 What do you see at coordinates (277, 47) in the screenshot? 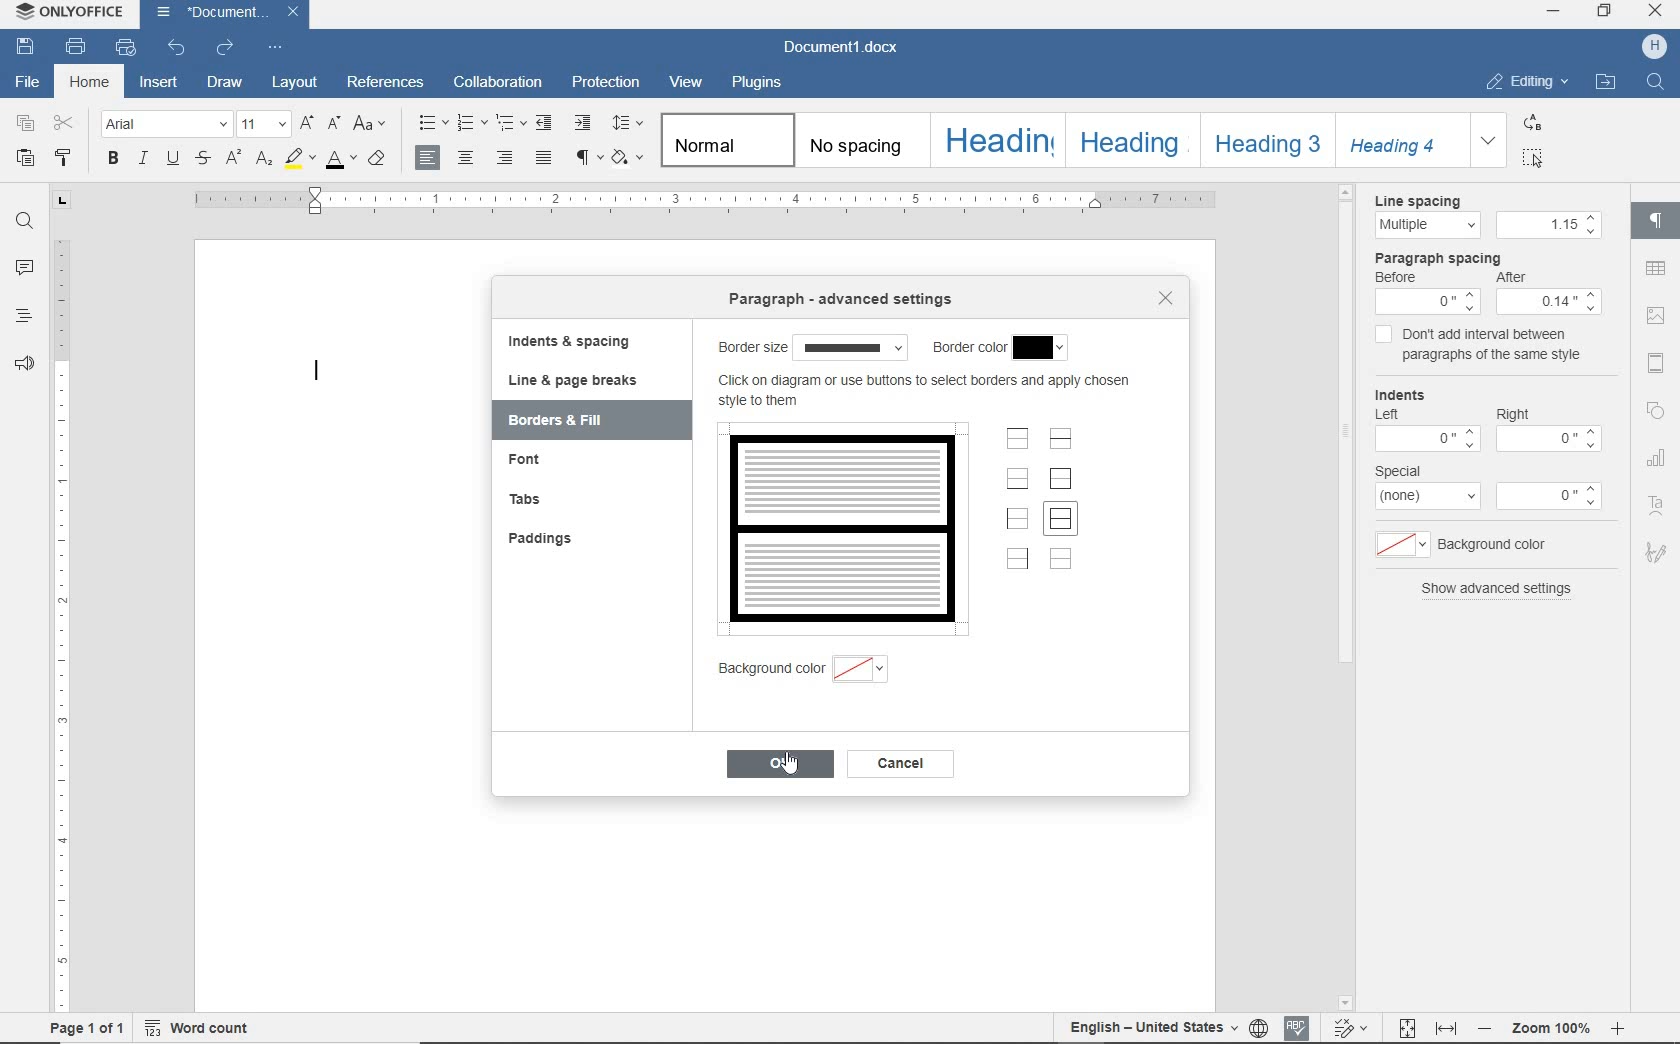
I see `customize quick access` at bounding box center [277, 47].